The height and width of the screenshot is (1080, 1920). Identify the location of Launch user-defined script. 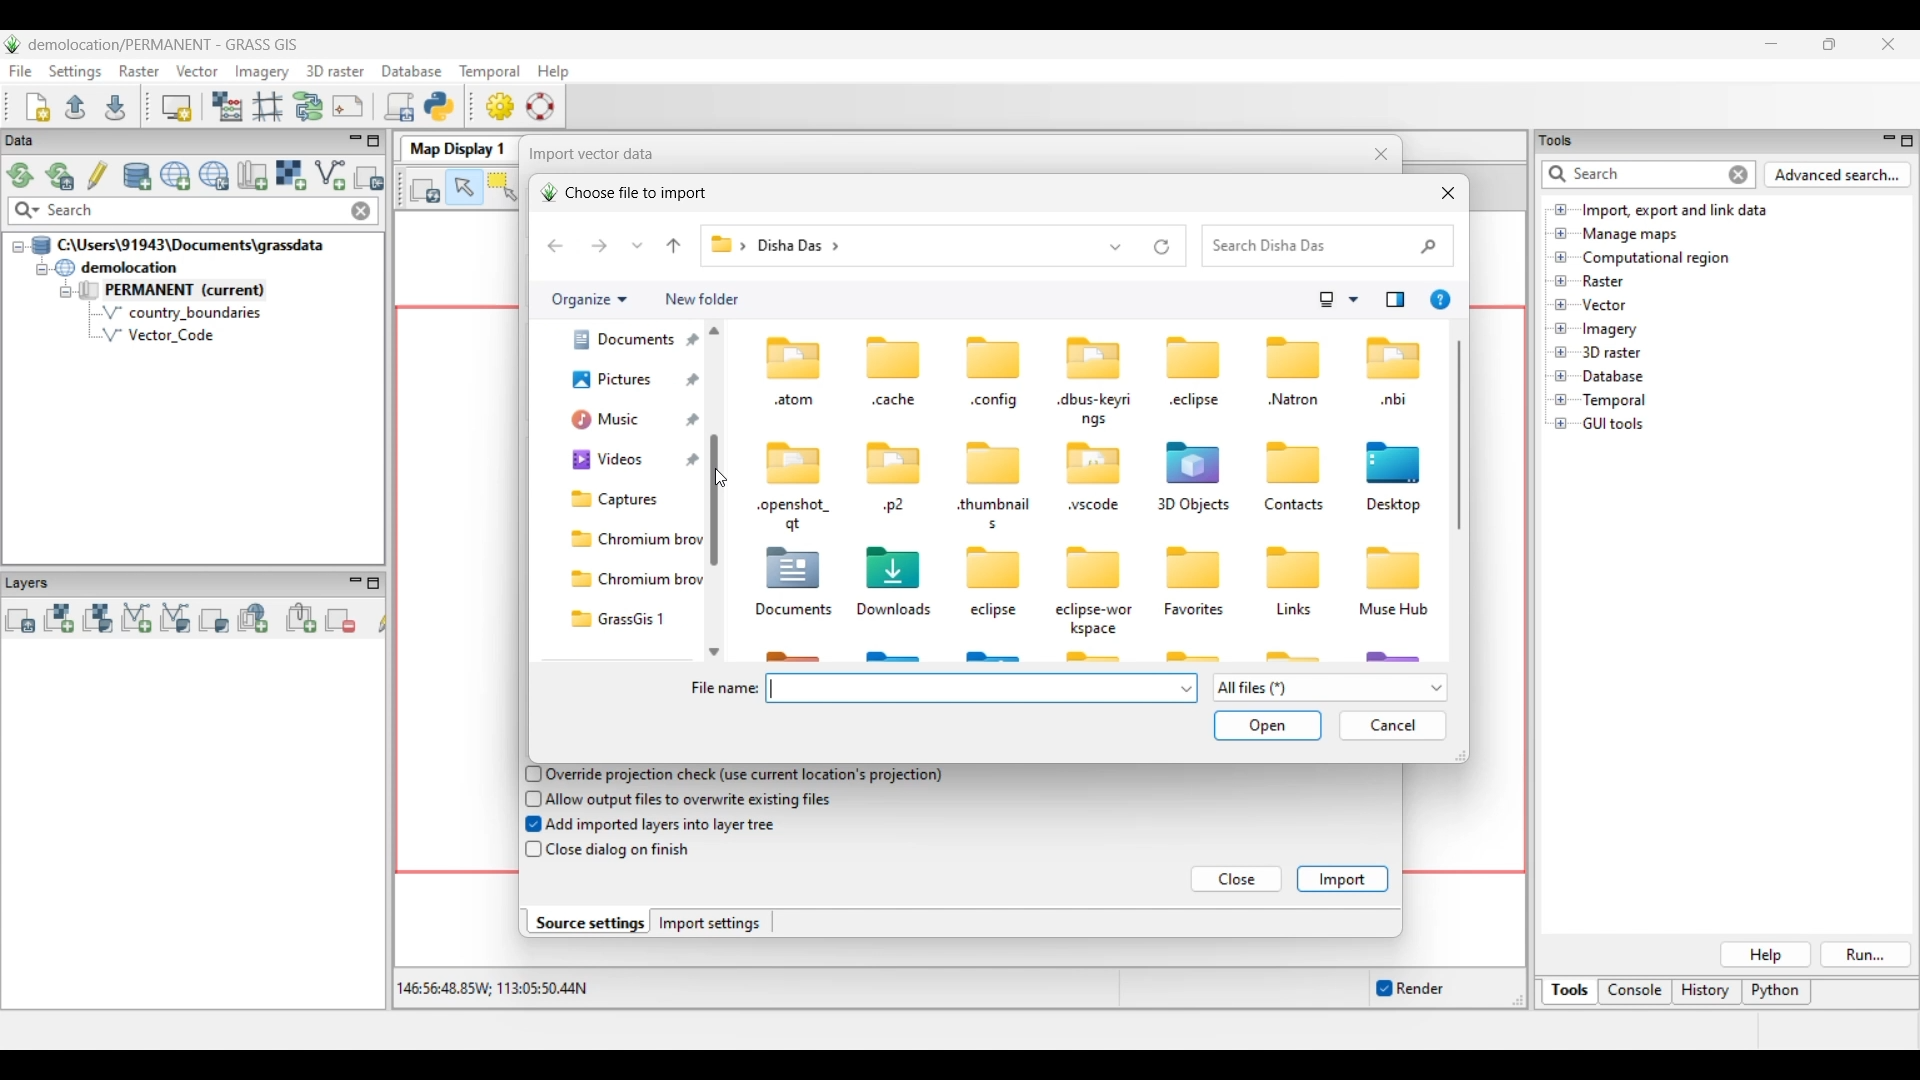
(399, 106).